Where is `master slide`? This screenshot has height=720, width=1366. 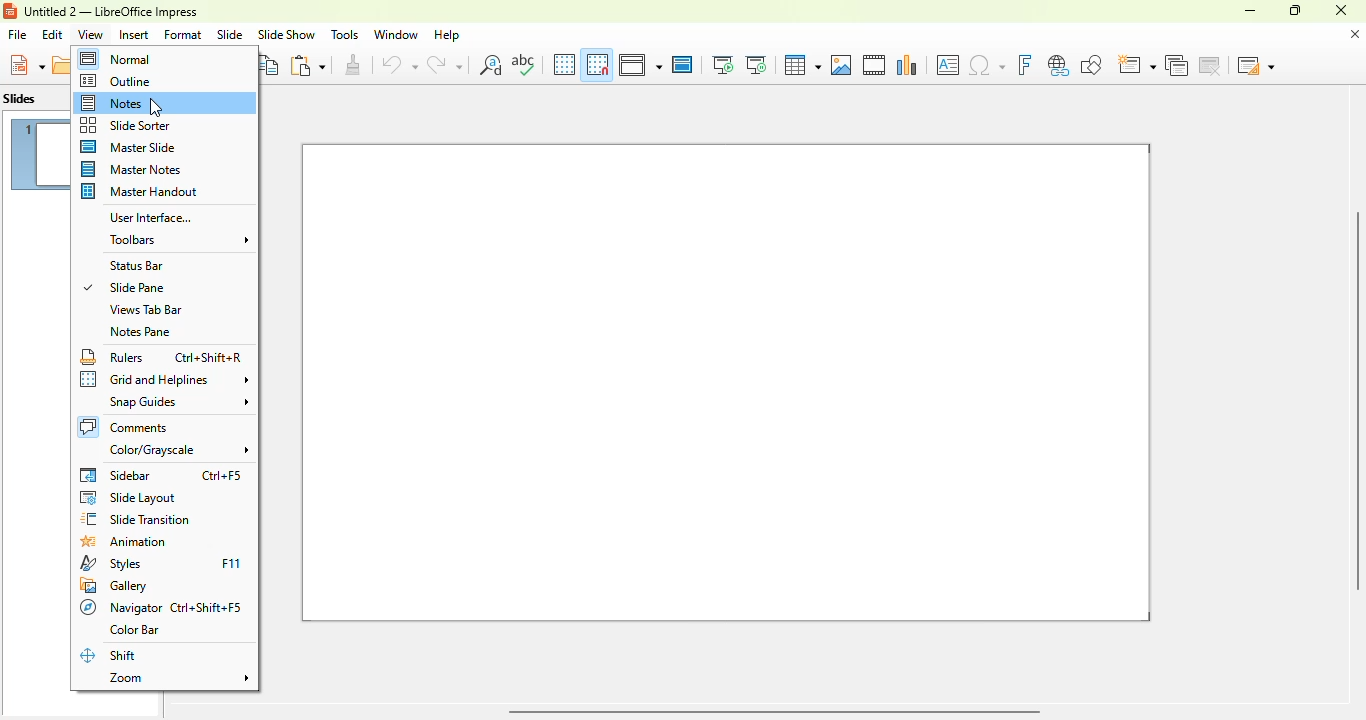 master slide is located at coordinates (130, 147).